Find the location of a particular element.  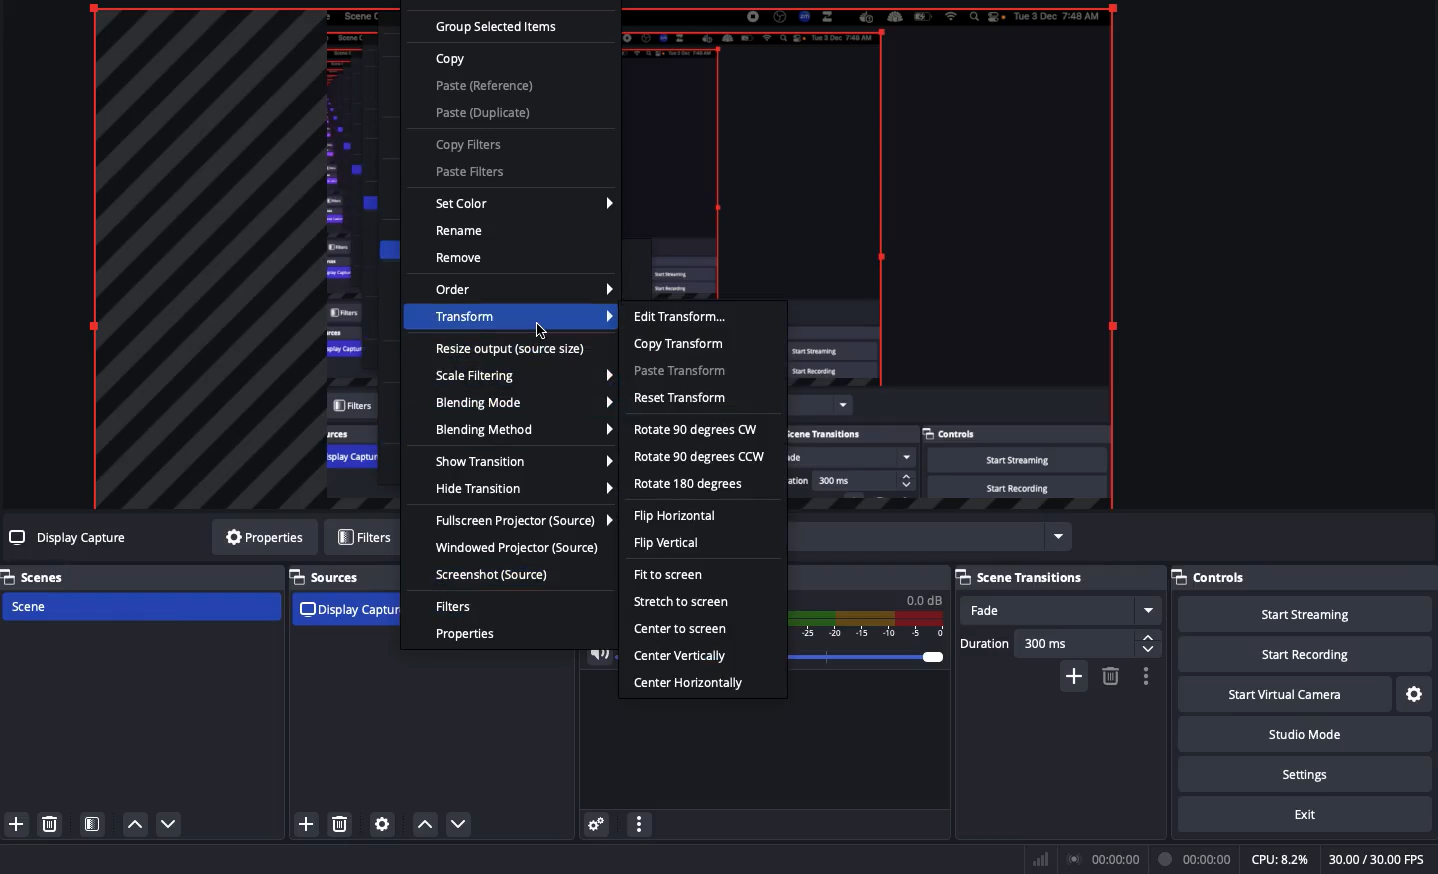

Controls is located at coordinates (1304, 579).